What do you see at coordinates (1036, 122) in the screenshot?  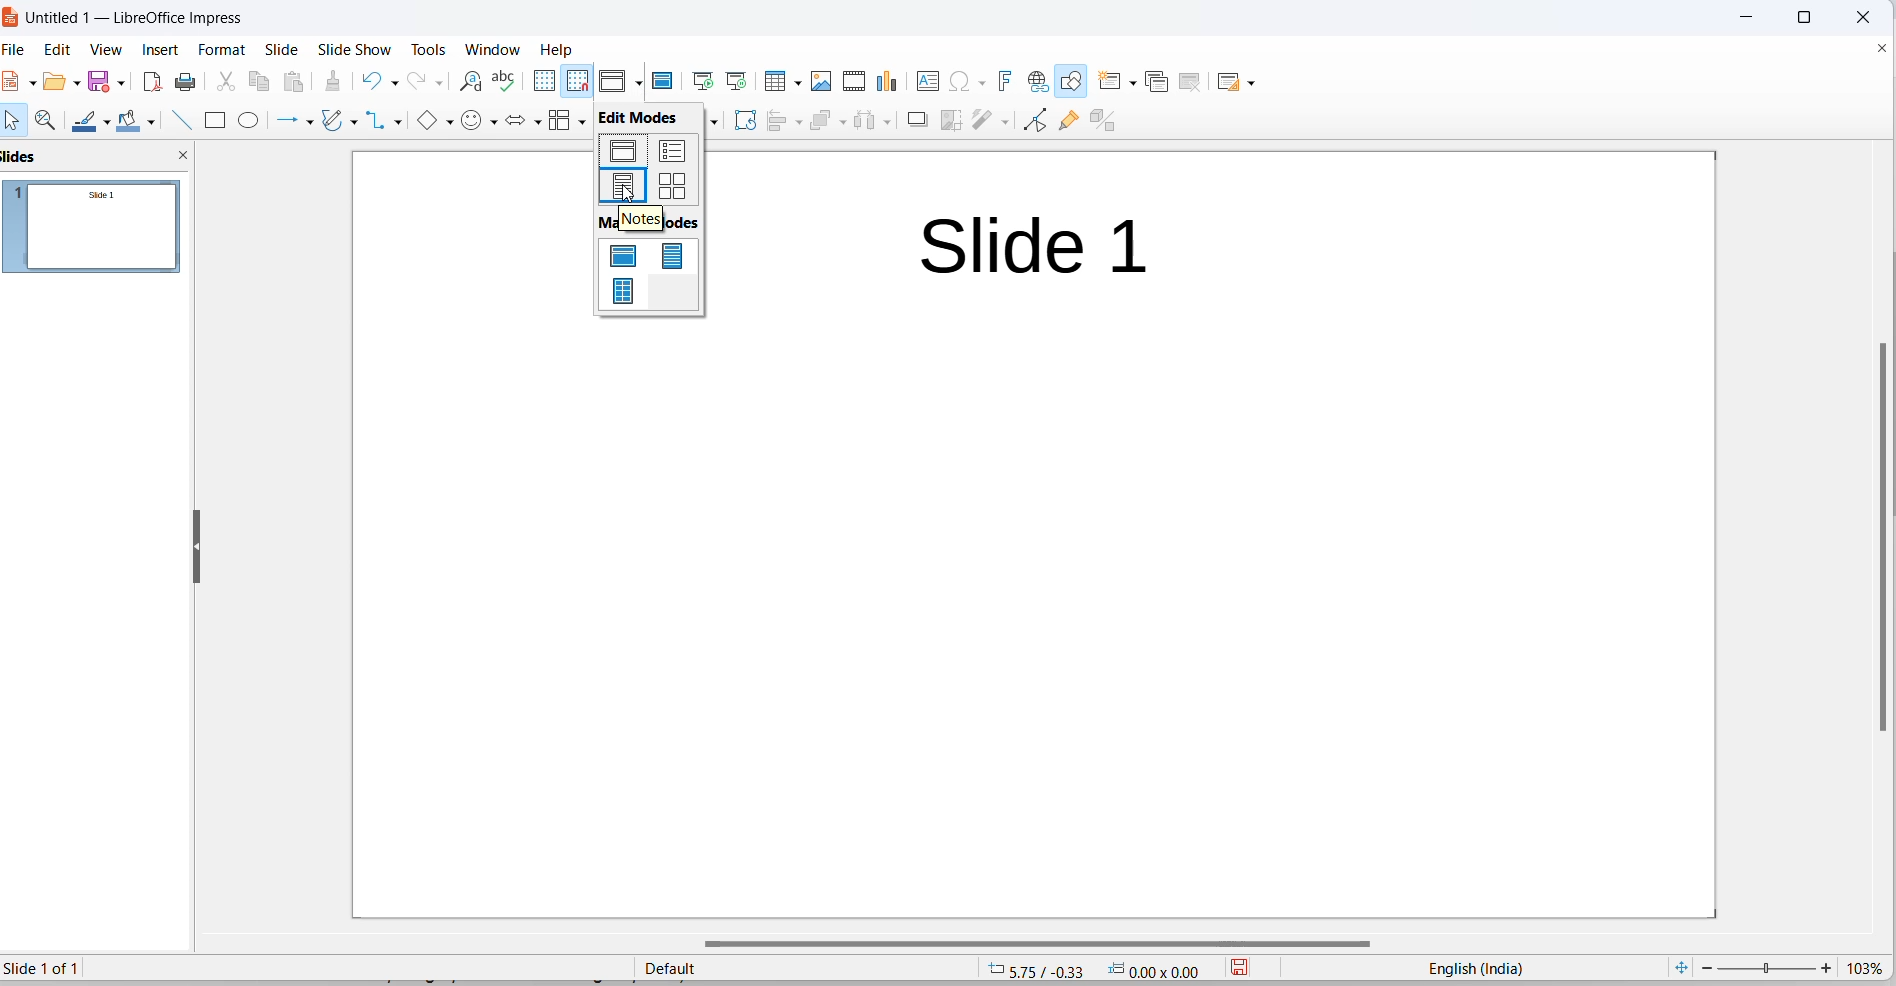 I see `toggle endpoint edit mode` at bounding box center [1036, 122].